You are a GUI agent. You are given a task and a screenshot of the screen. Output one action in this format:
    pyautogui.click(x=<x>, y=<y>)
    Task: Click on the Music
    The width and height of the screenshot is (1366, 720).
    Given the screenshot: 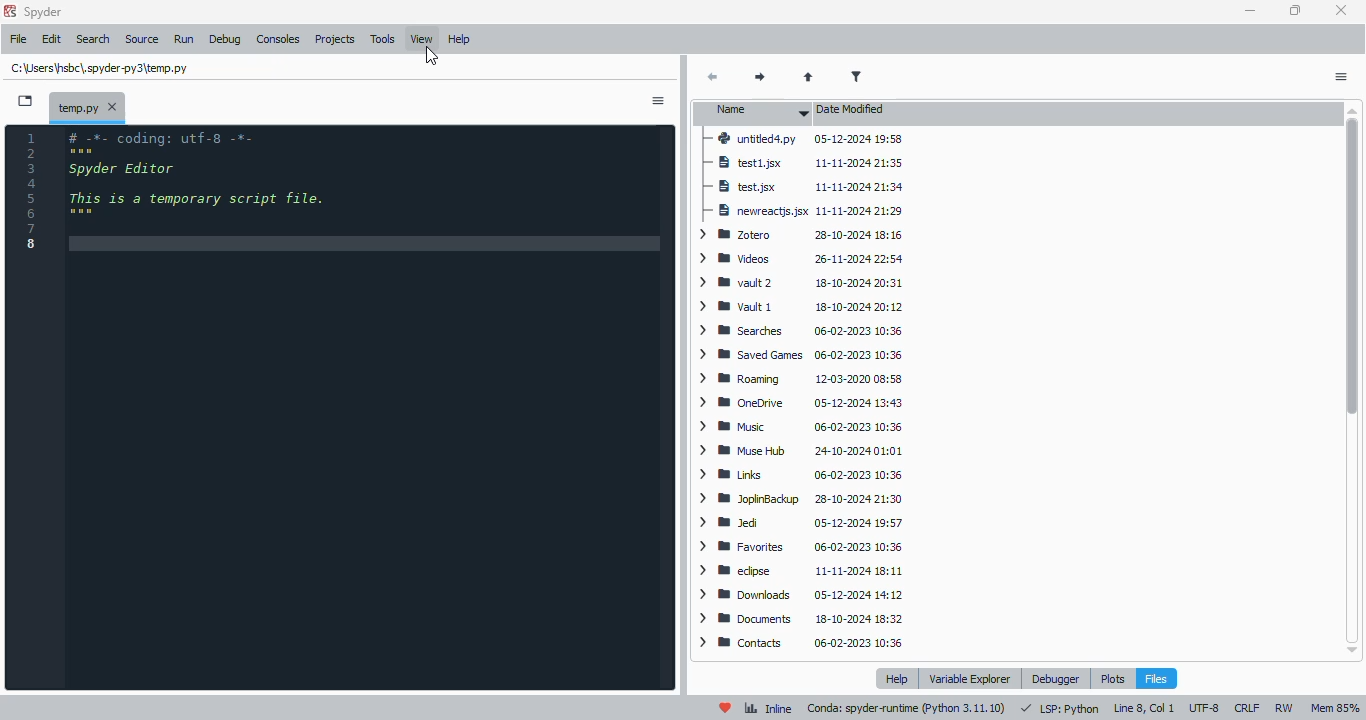 What is the action you would take?
    pyautogui.click(x=801, y=426)
    